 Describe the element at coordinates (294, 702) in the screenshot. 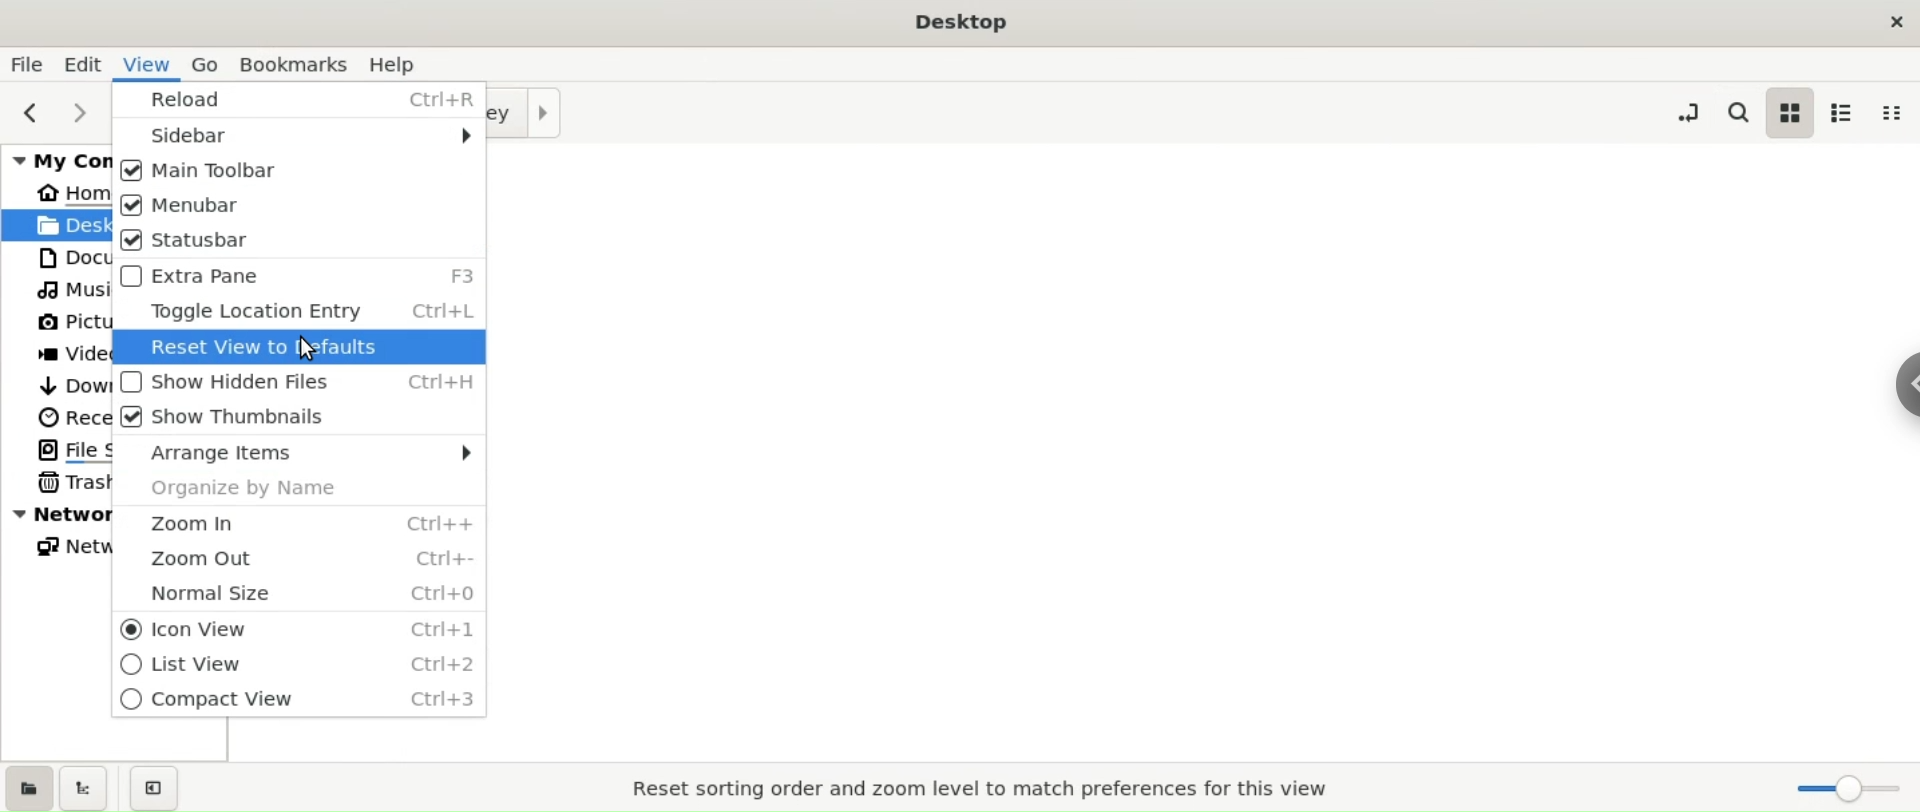

I see `compact view` at that location.